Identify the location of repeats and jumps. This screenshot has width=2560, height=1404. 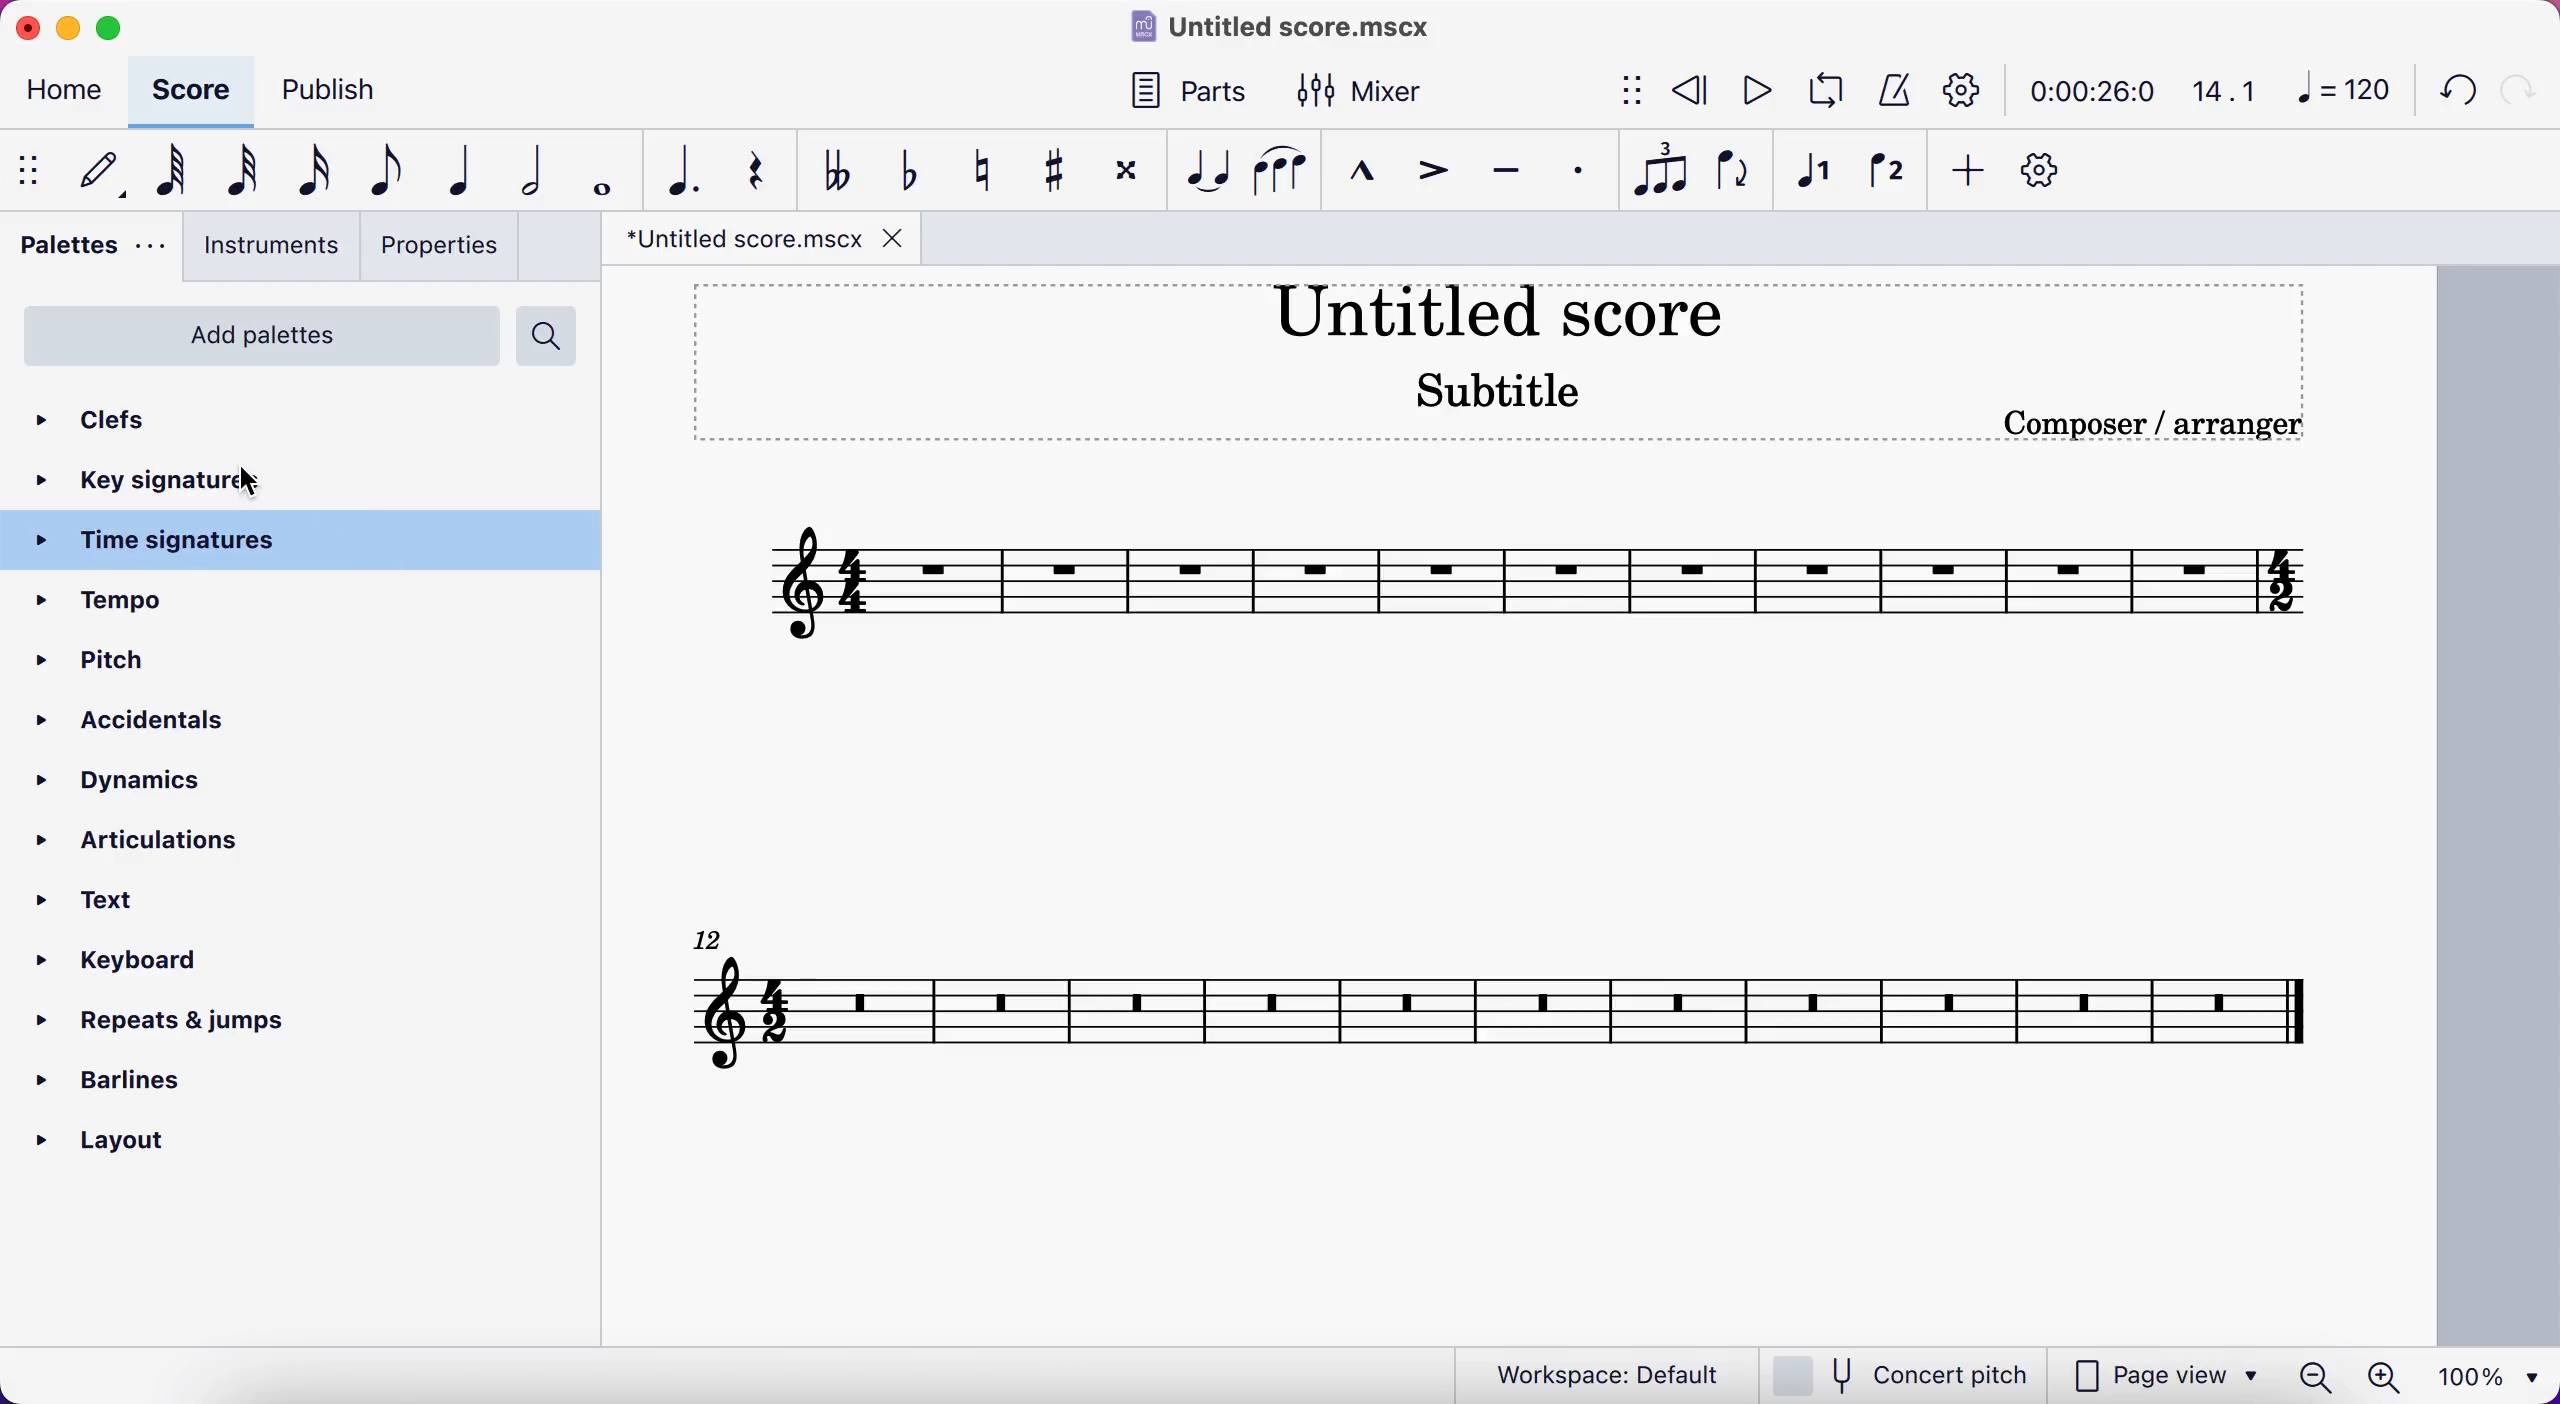
(179, 1021).